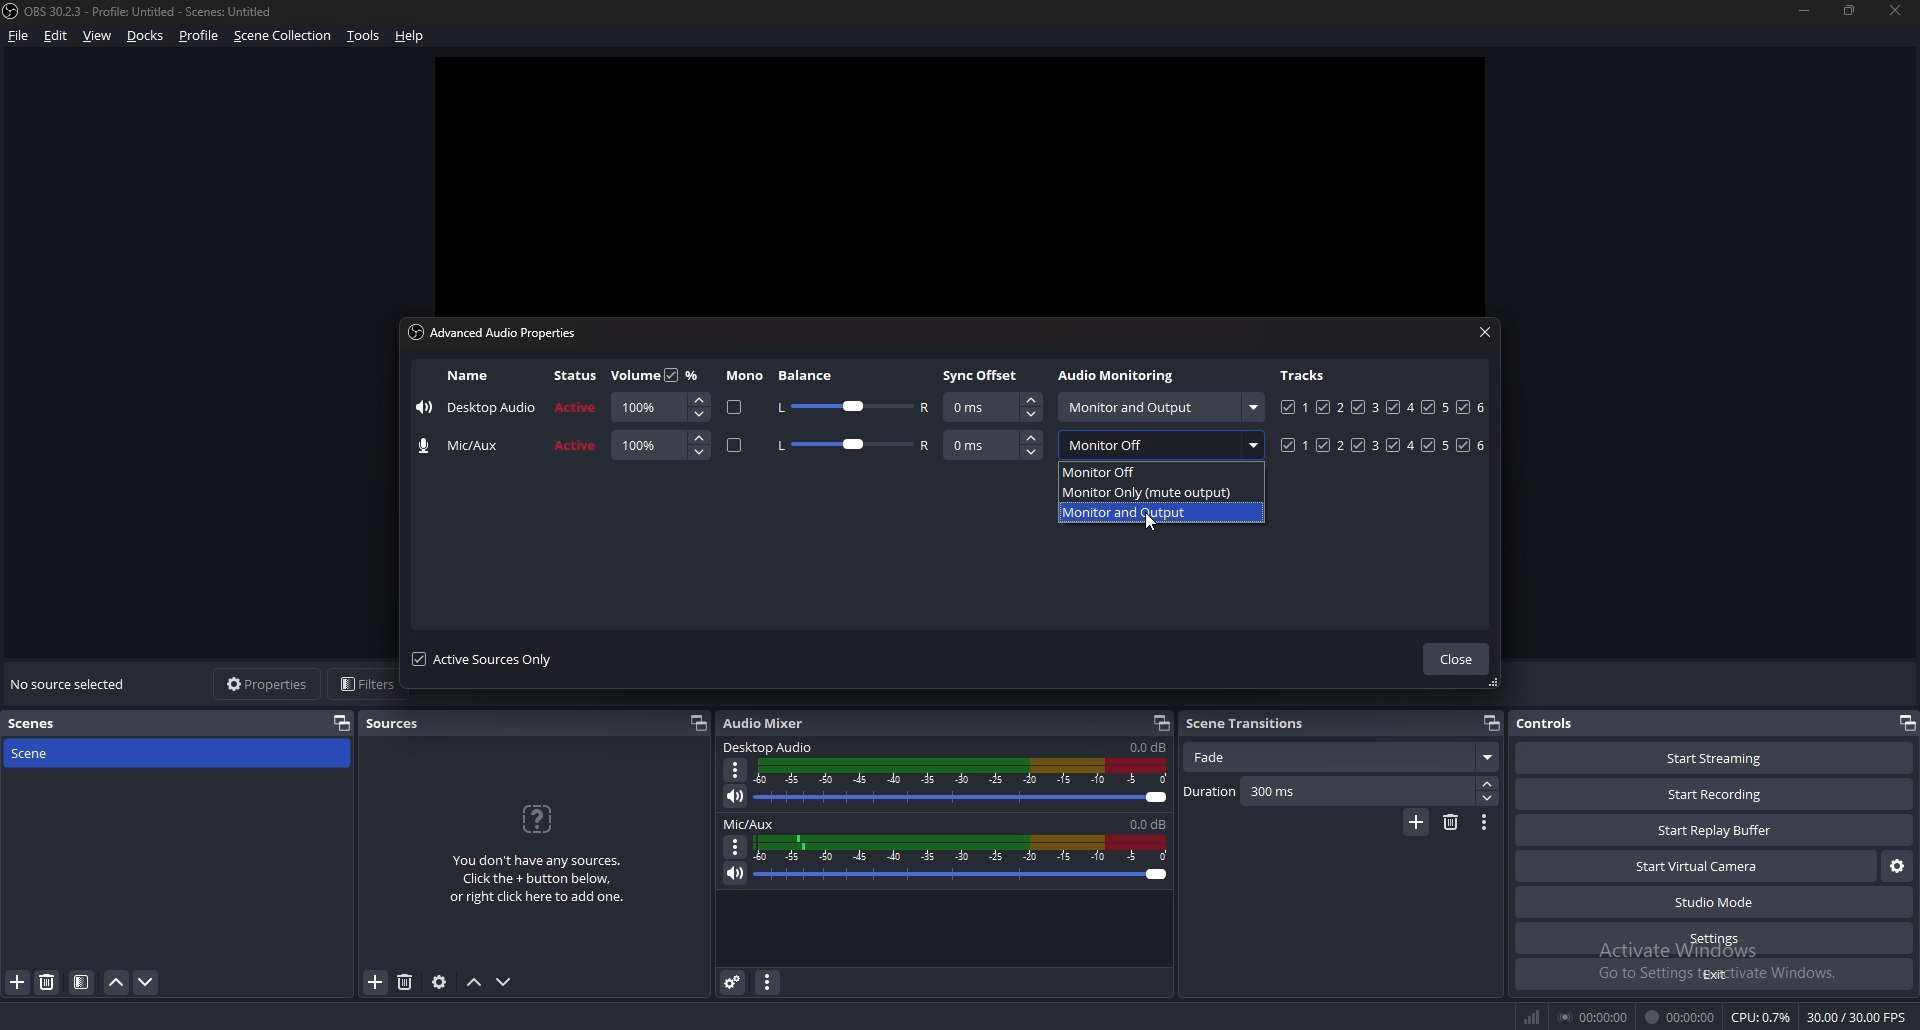  What do you see at coordinates (736, 873) in the screenshot?
I see `mute` at bounding box center [736, 873].